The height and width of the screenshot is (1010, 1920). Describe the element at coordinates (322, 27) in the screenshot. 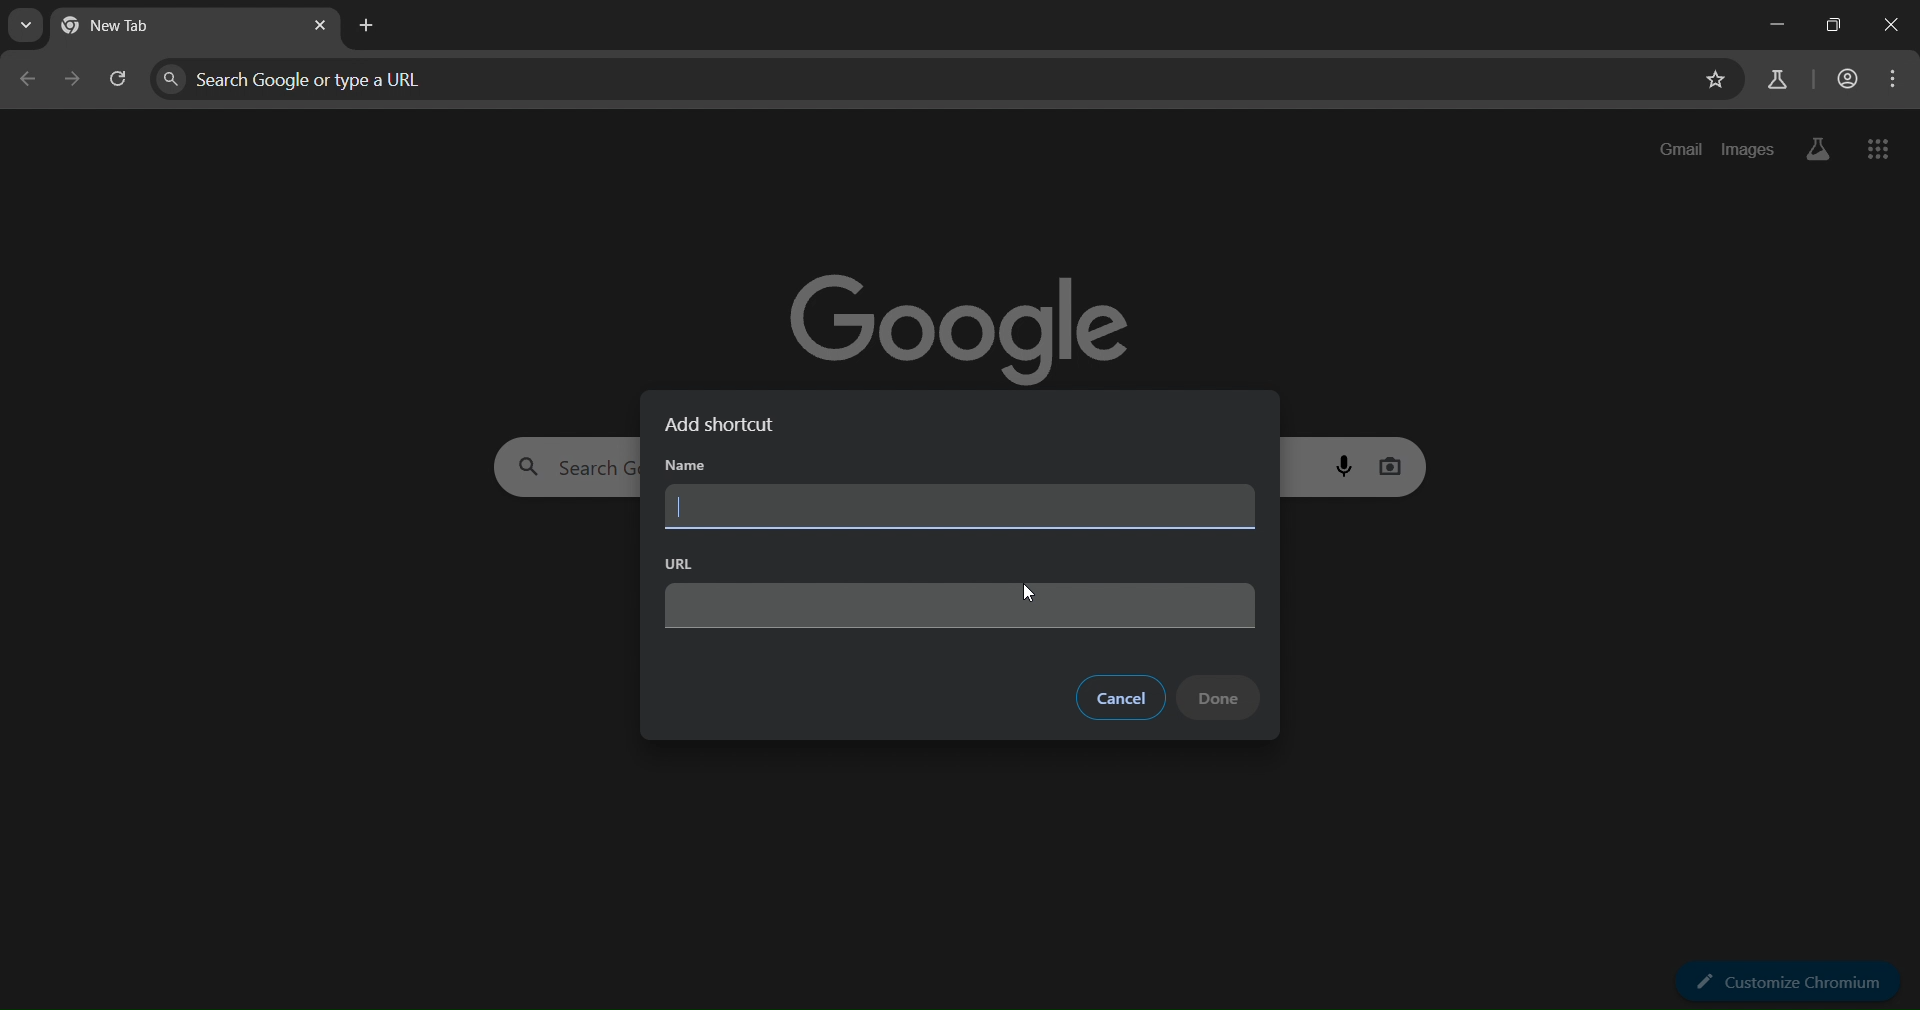

I see `close tab` at that location.